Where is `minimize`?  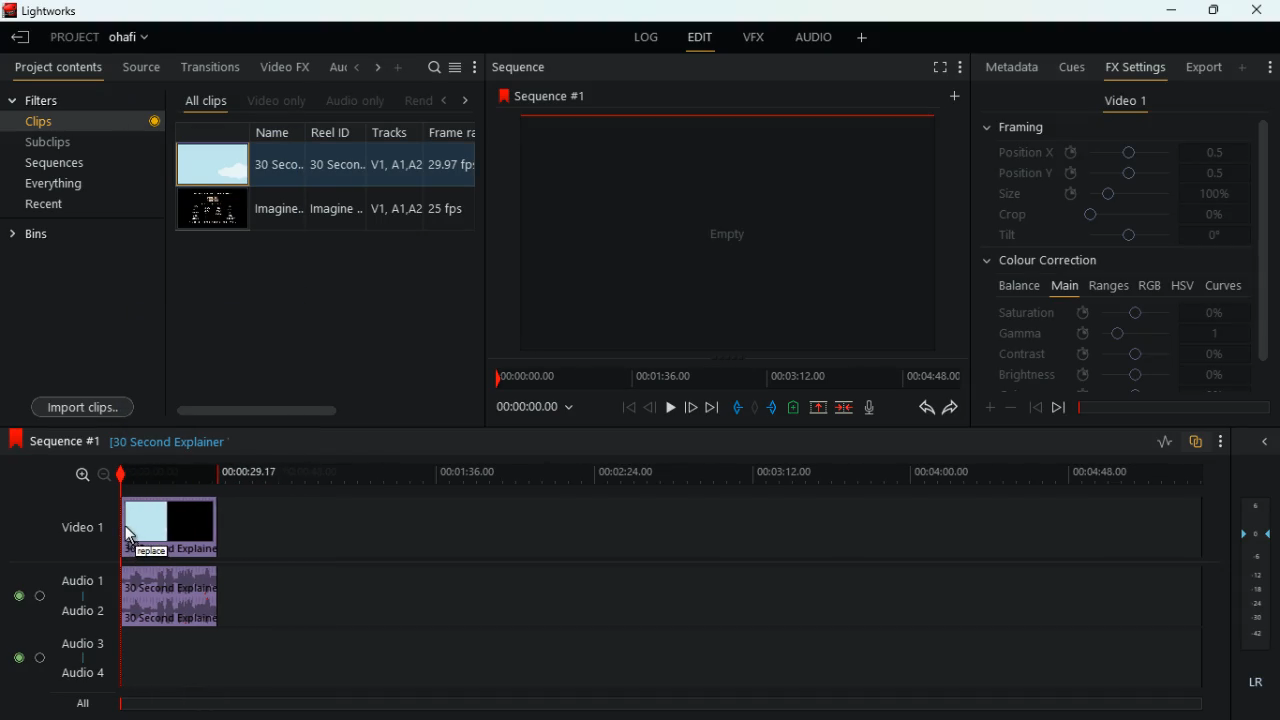
minimize is located at coordinates (1170, 10).